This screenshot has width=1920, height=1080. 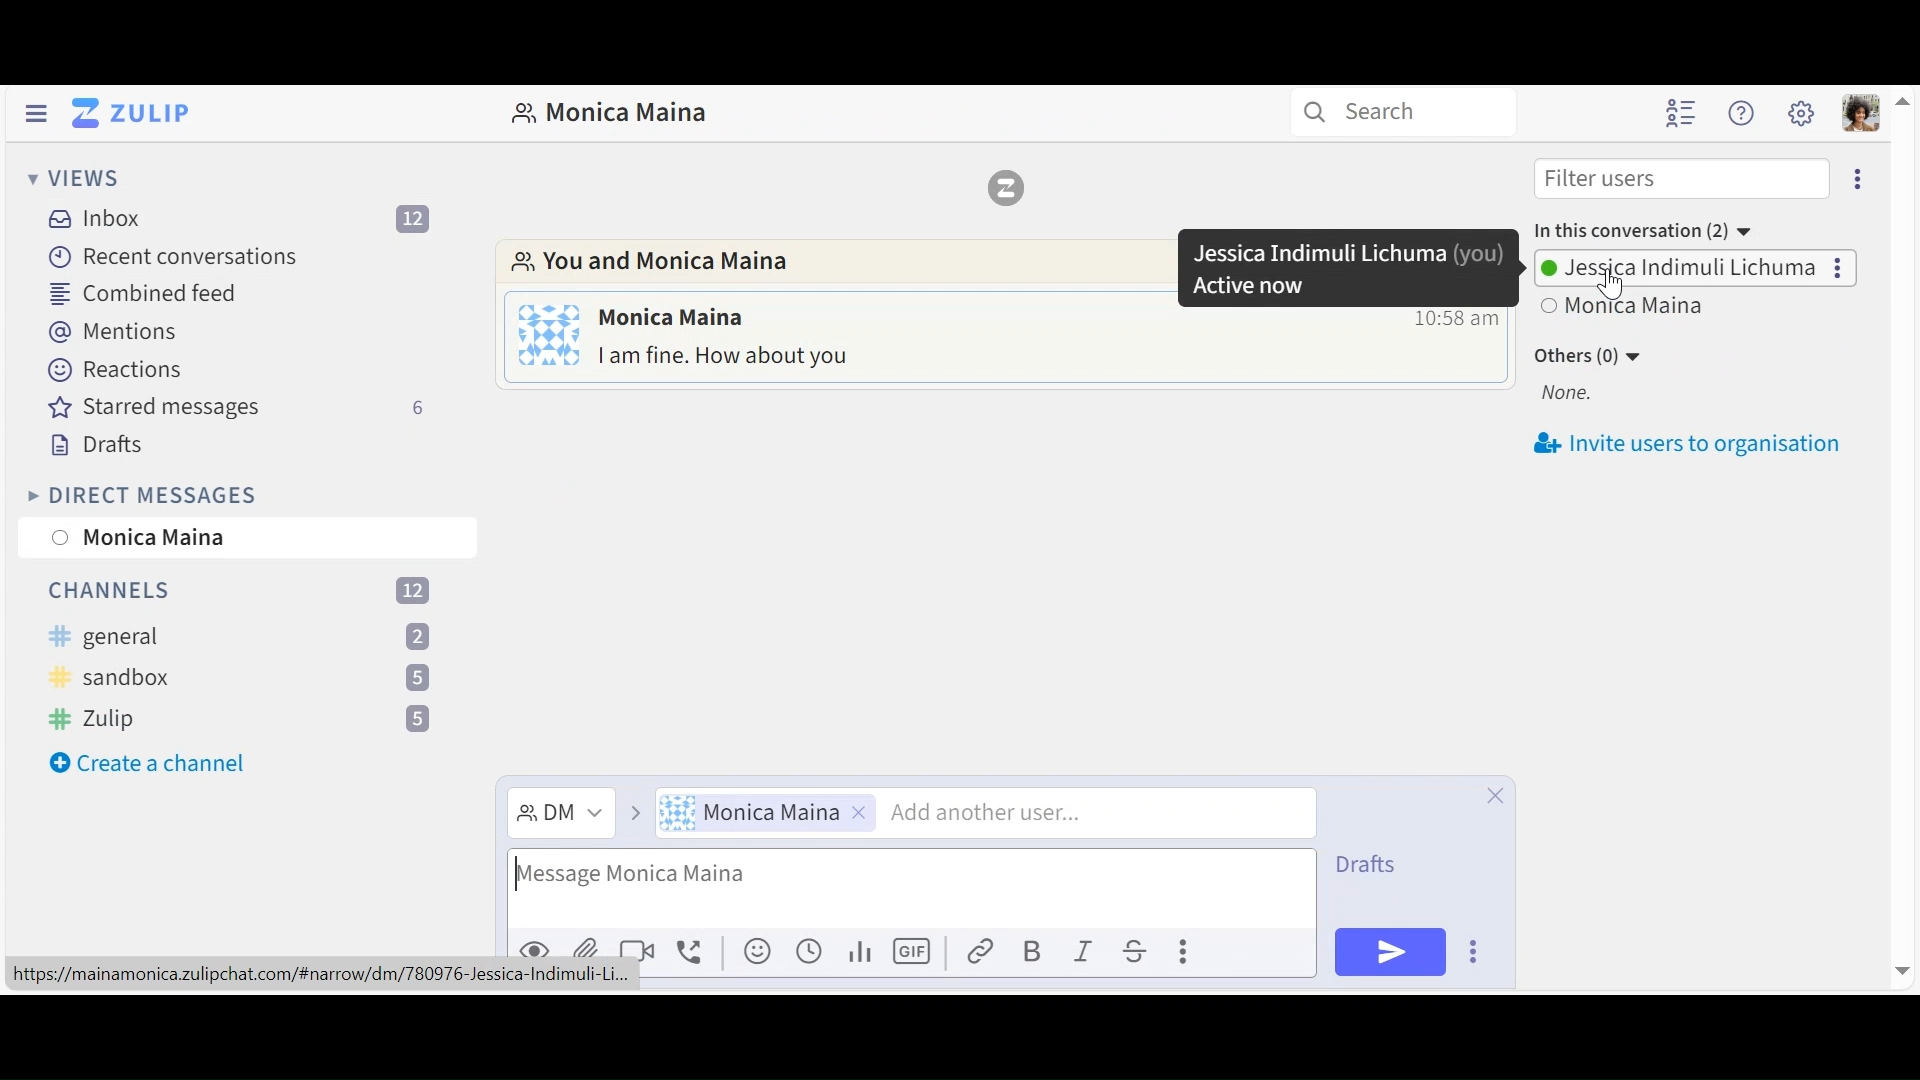 I want to click on Direct Message dropdown menu, so click(x=557, y=813).